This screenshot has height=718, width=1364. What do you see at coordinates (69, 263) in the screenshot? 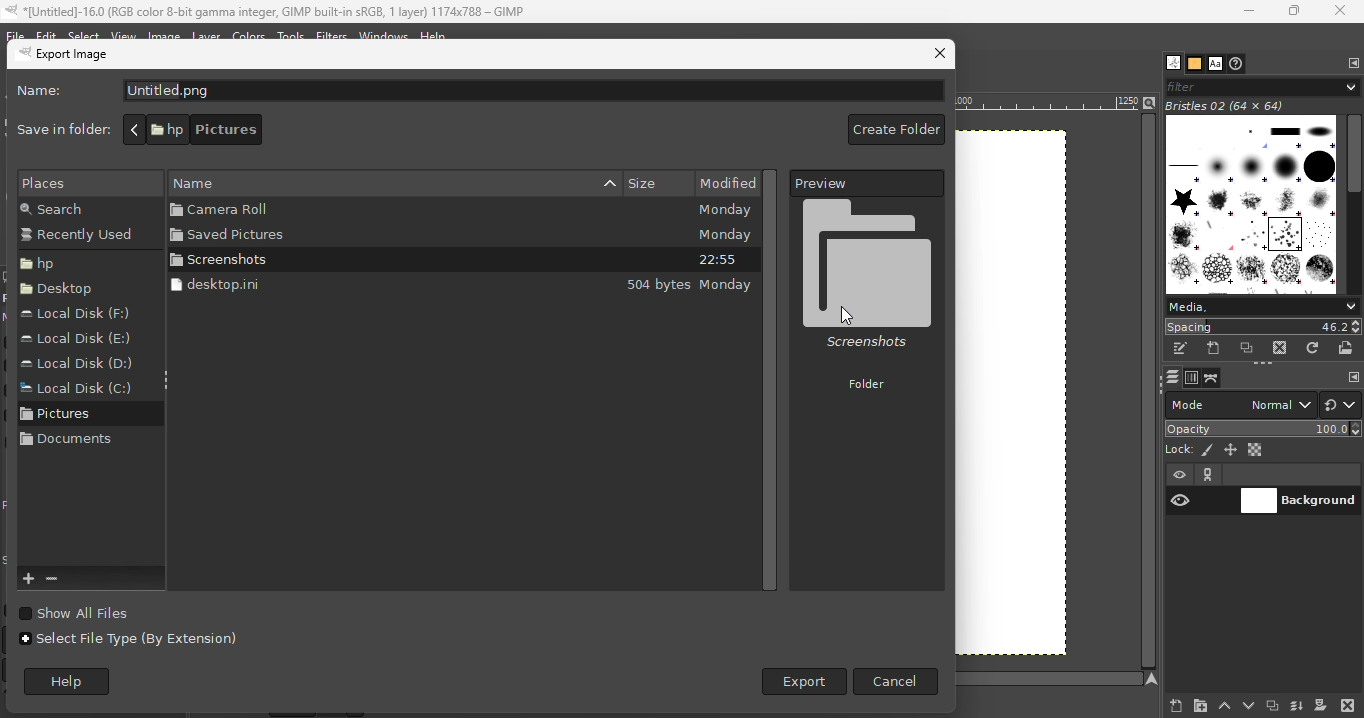
I see `Hp` at bounding box center [69, 263].